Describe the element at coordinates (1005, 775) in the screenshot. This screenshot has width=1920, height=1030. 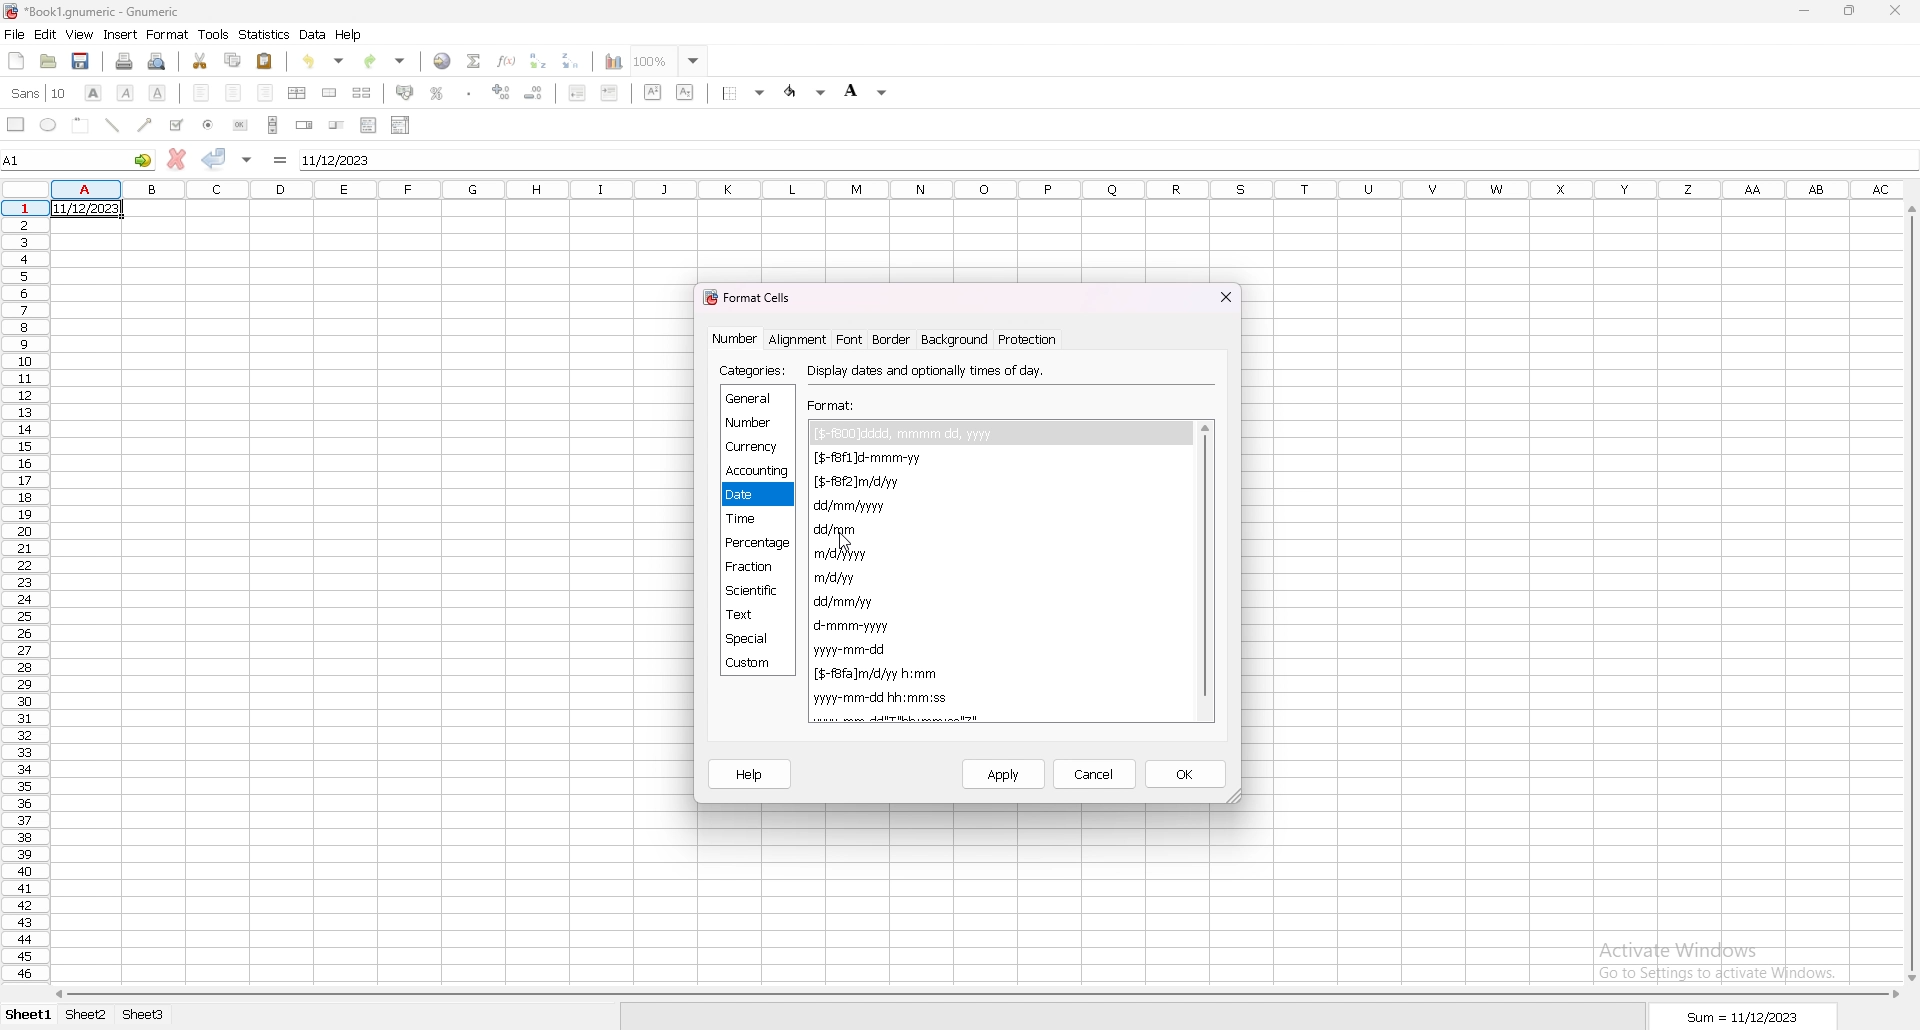
I see `apply` at that location.